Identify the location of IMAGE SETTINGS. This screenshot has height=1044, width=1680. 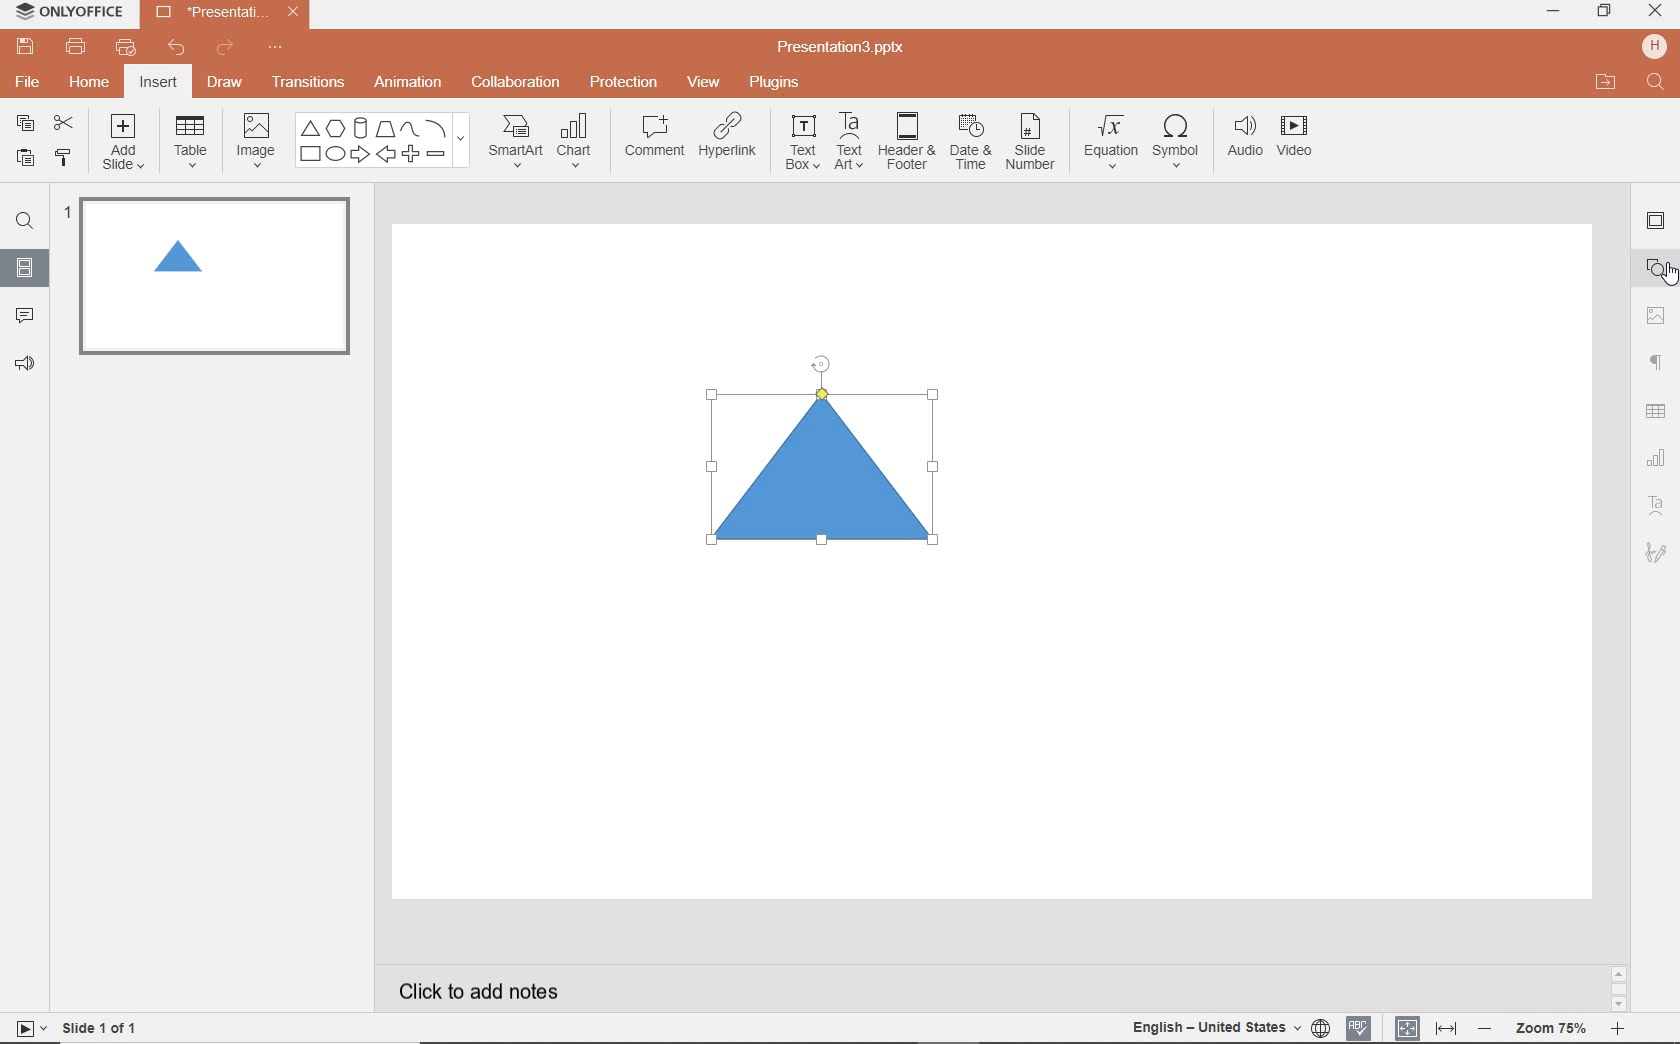
(1656, 315).